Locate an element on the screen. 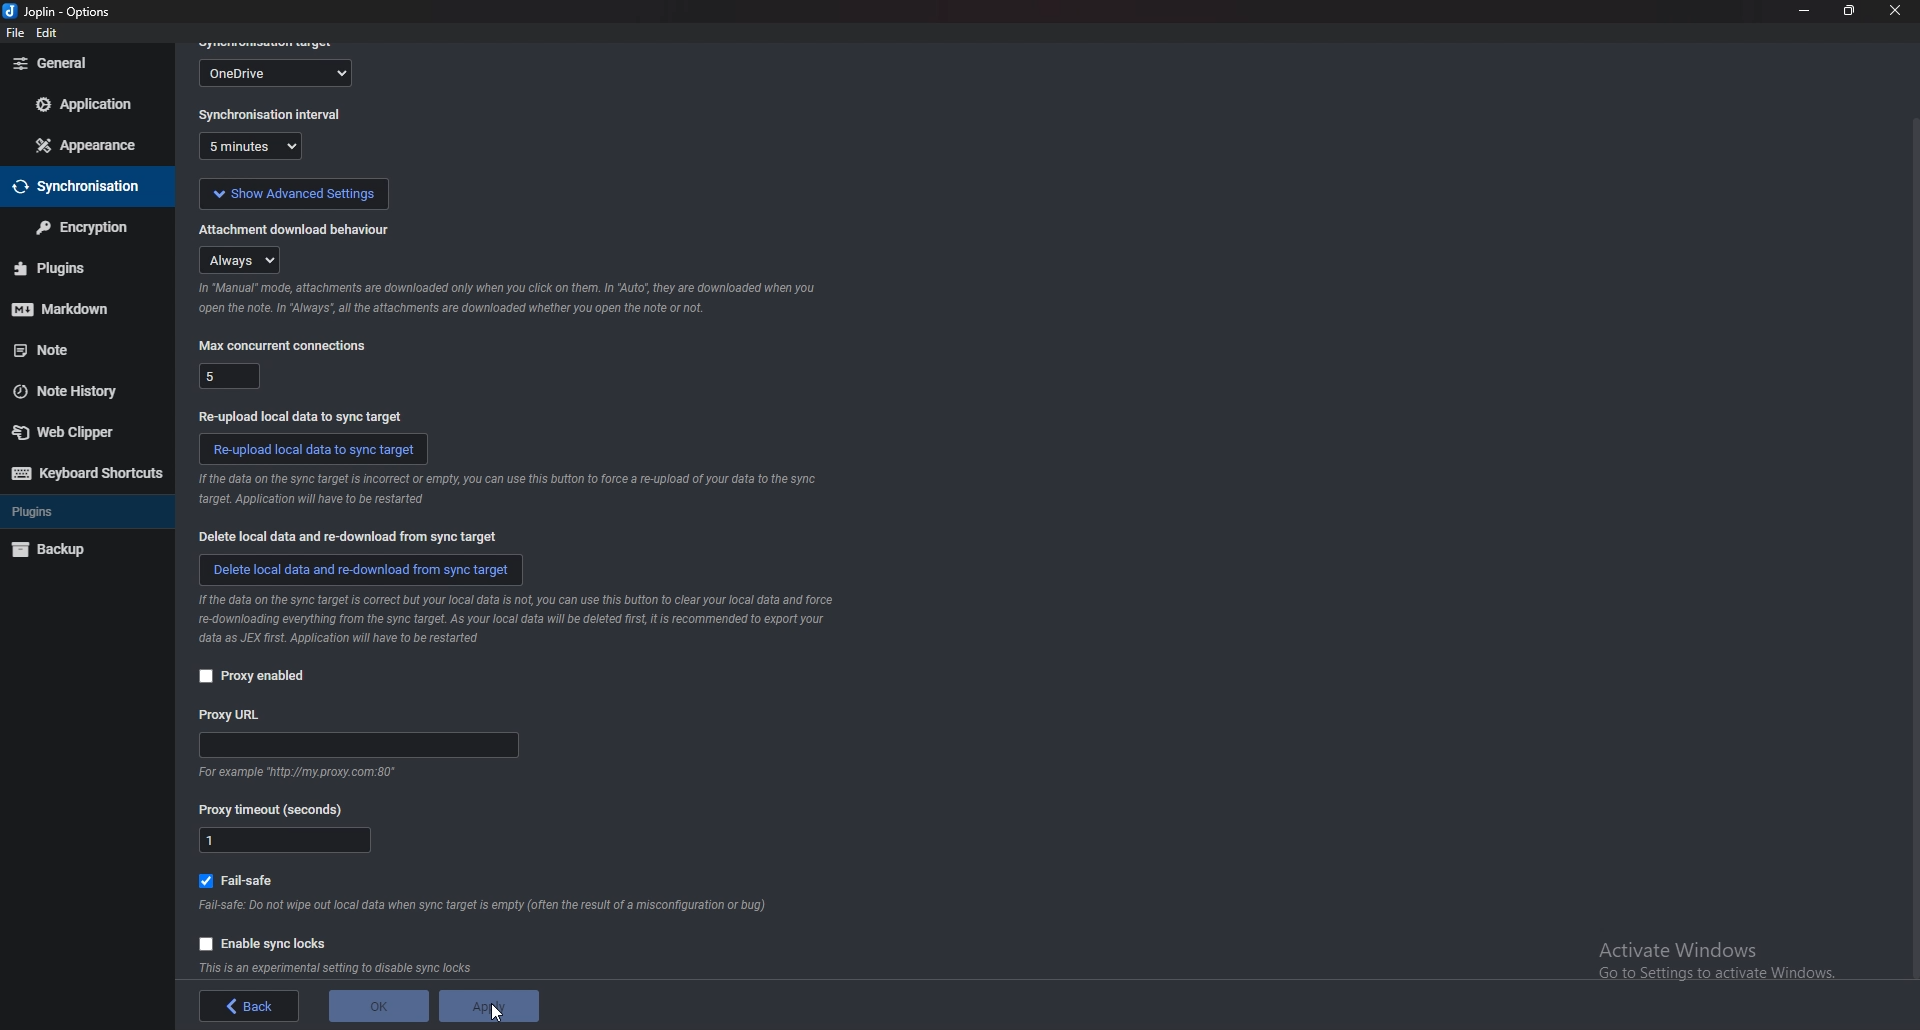 This screenshot has height=1030, width=1920. proxy enabled is located at coordinates (252, 676).